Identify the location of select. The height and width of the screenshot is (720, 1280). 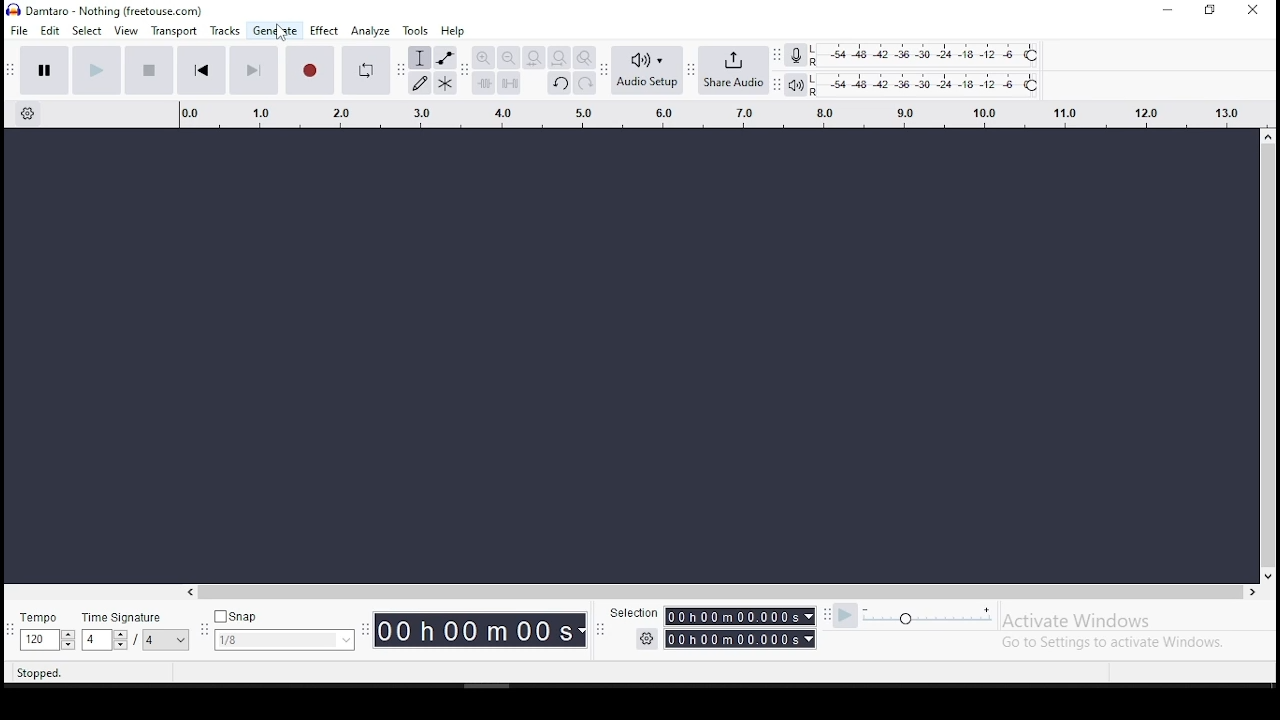
(89, 31).